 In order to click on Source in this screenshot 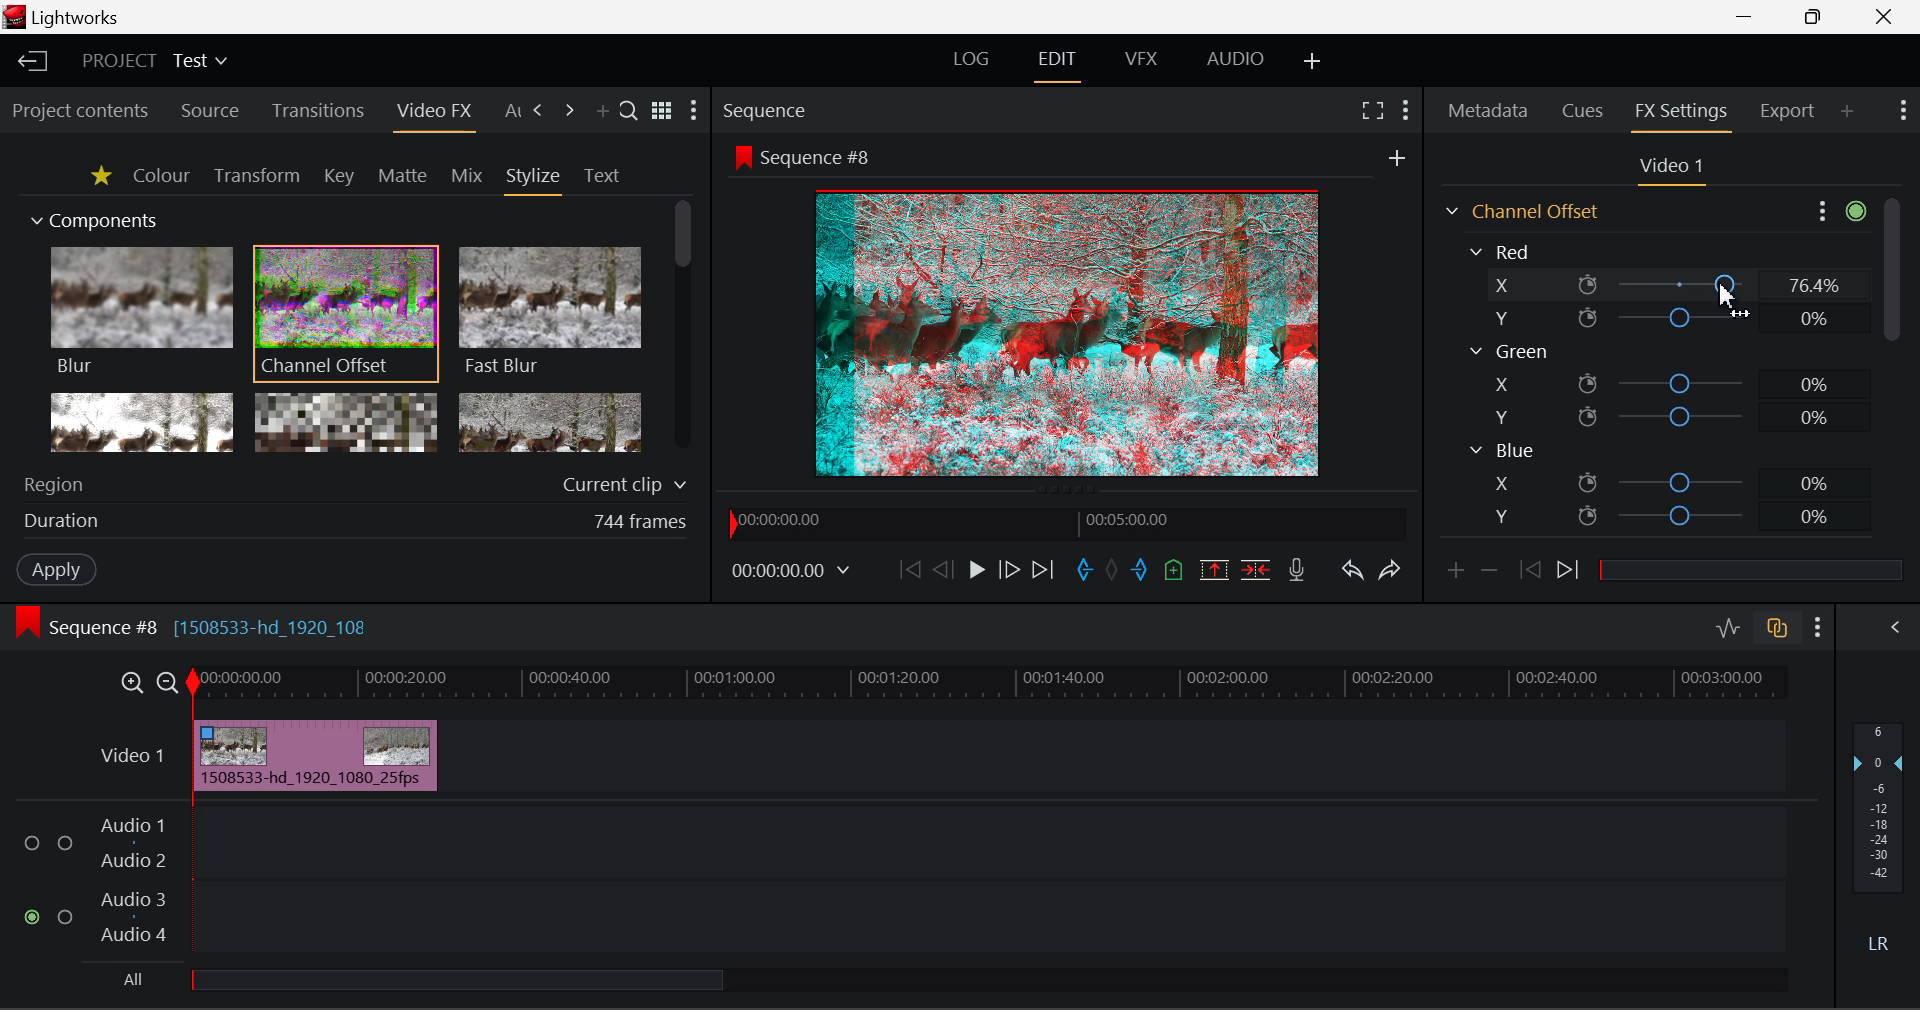, I will do `click(212, 110)`.